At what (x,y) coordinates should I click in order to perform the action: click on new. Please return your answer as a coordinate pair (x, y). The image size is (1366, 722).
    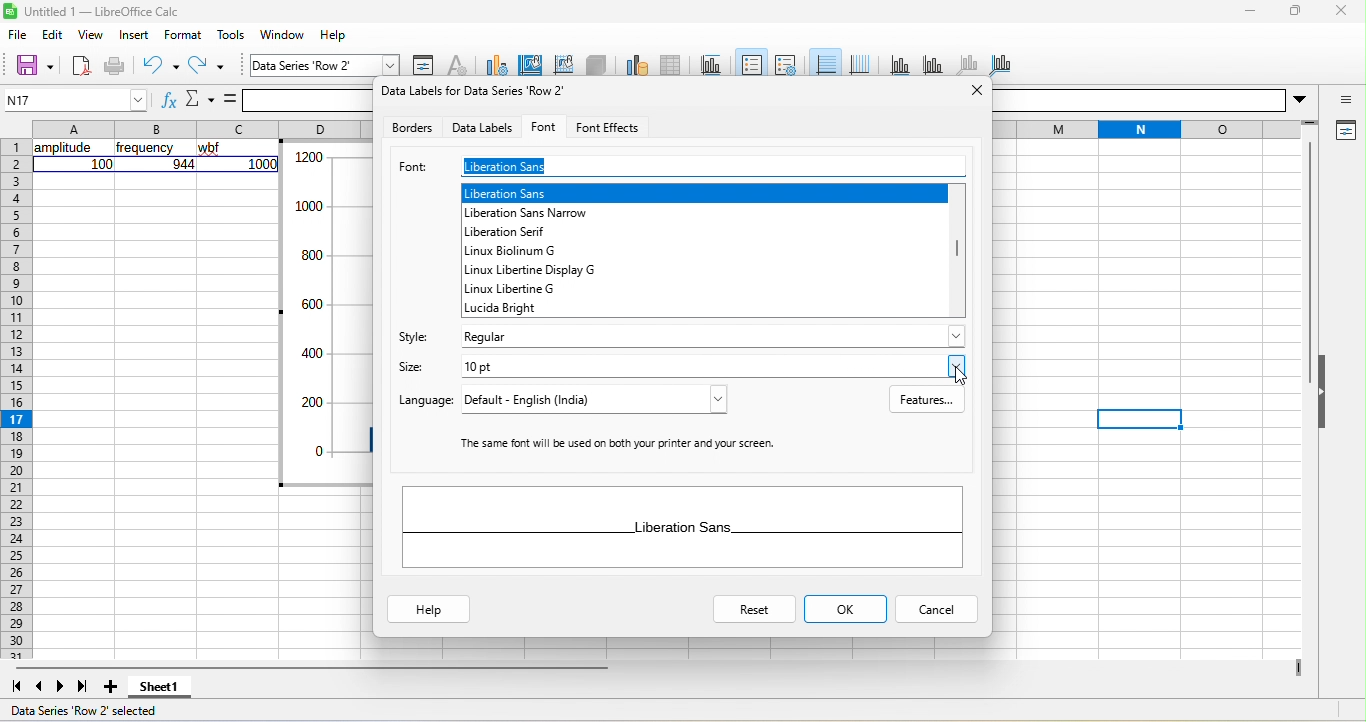
    Looking at the image, I should click on (80, 65).